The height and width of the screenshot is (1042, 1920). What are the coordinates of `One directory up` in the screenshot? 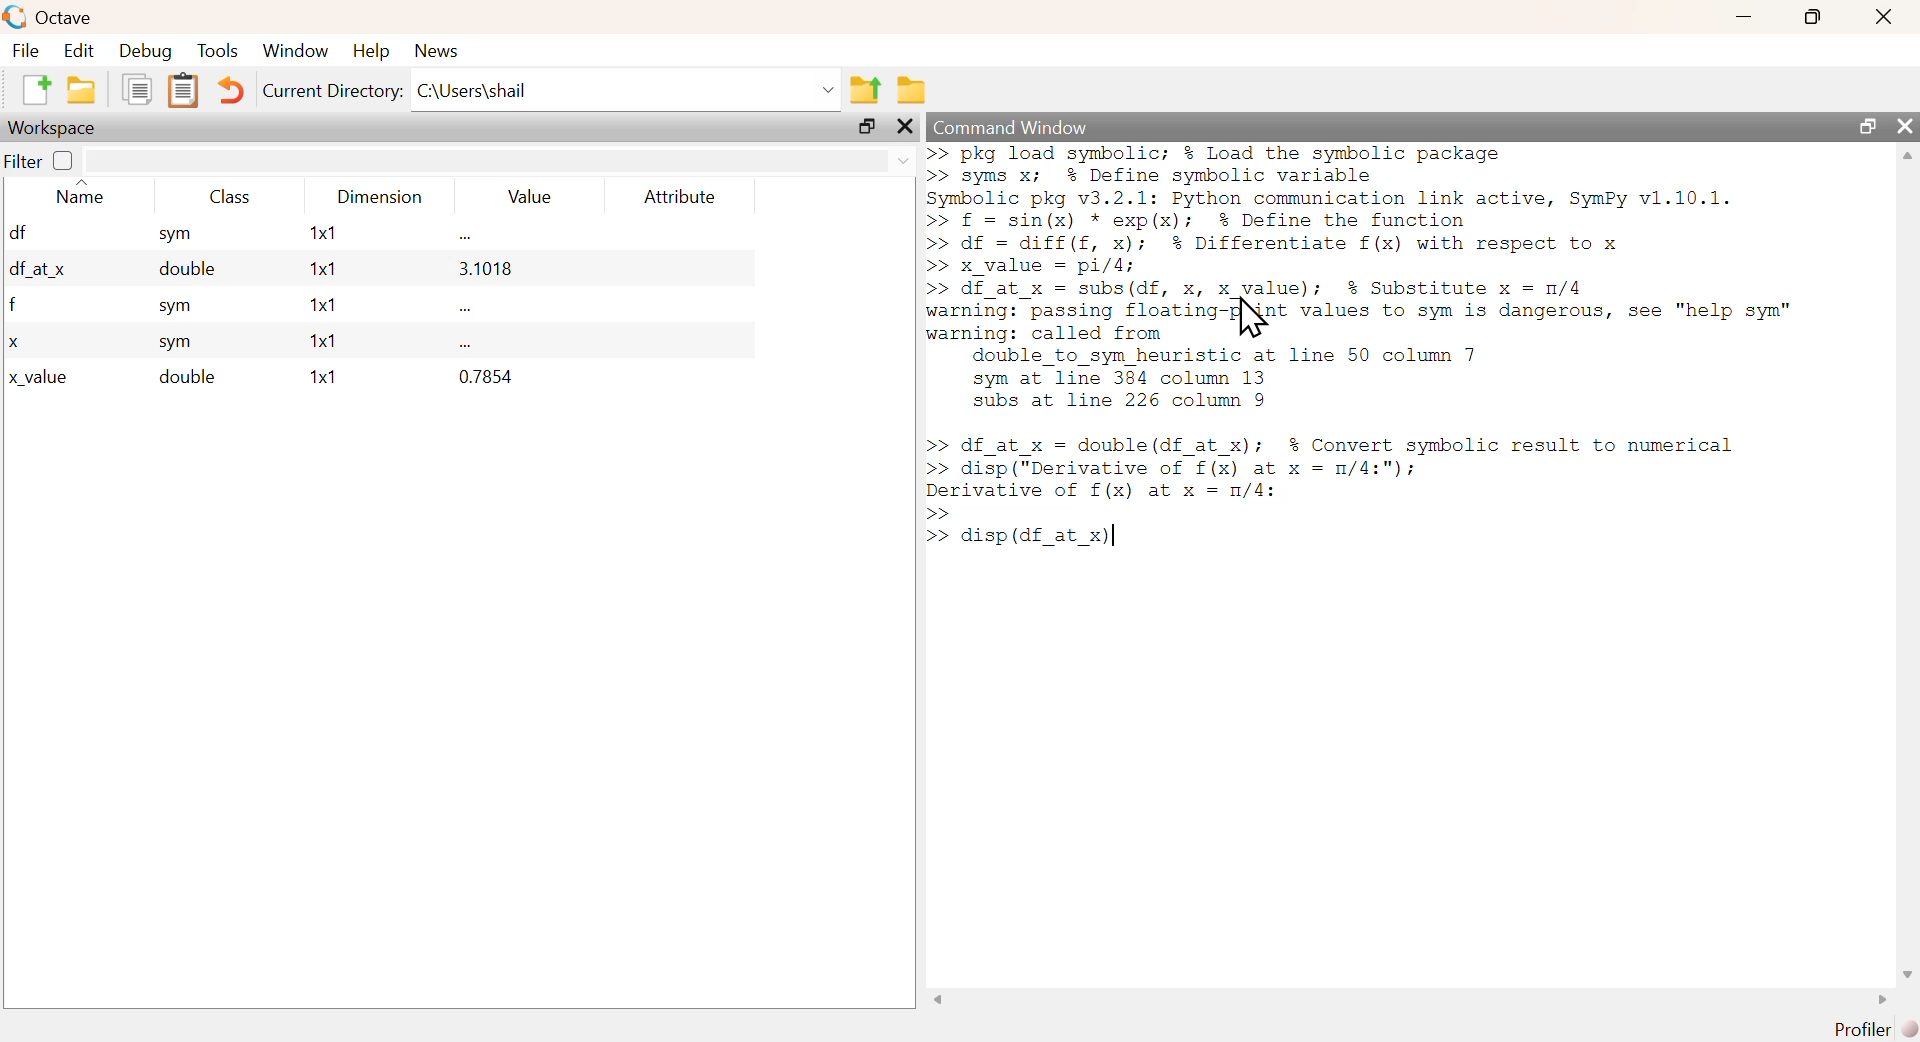 It's located at (866, 85).